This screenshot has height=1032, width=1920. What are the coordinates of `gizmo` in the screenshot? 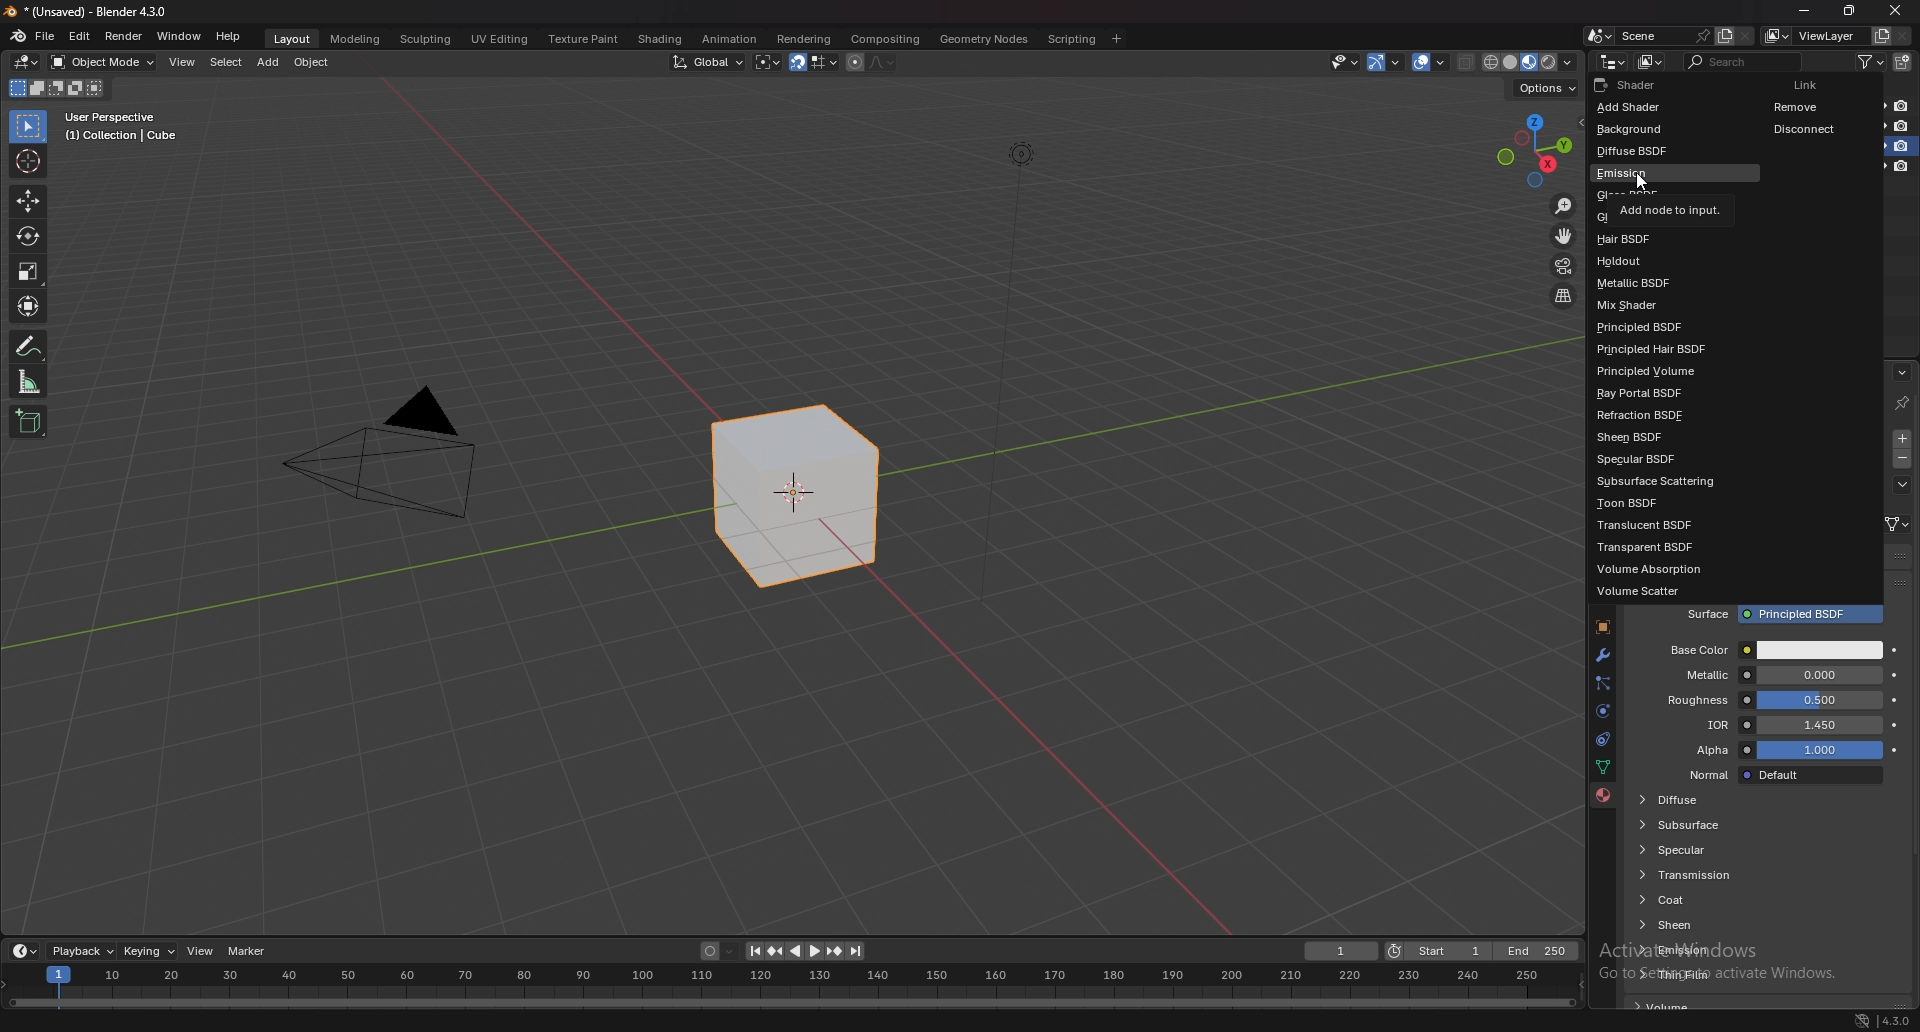 It's located at (1389, 61).